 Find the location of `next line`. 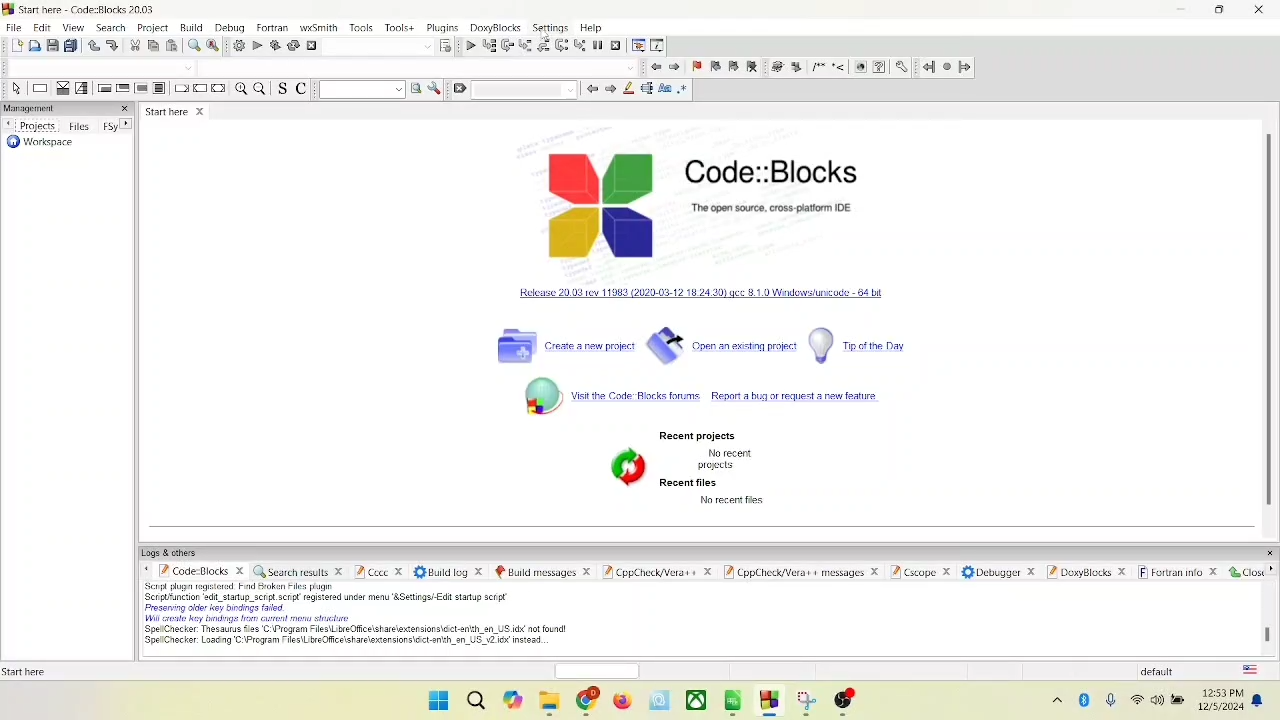

next line is located at coordinates (505, 46).